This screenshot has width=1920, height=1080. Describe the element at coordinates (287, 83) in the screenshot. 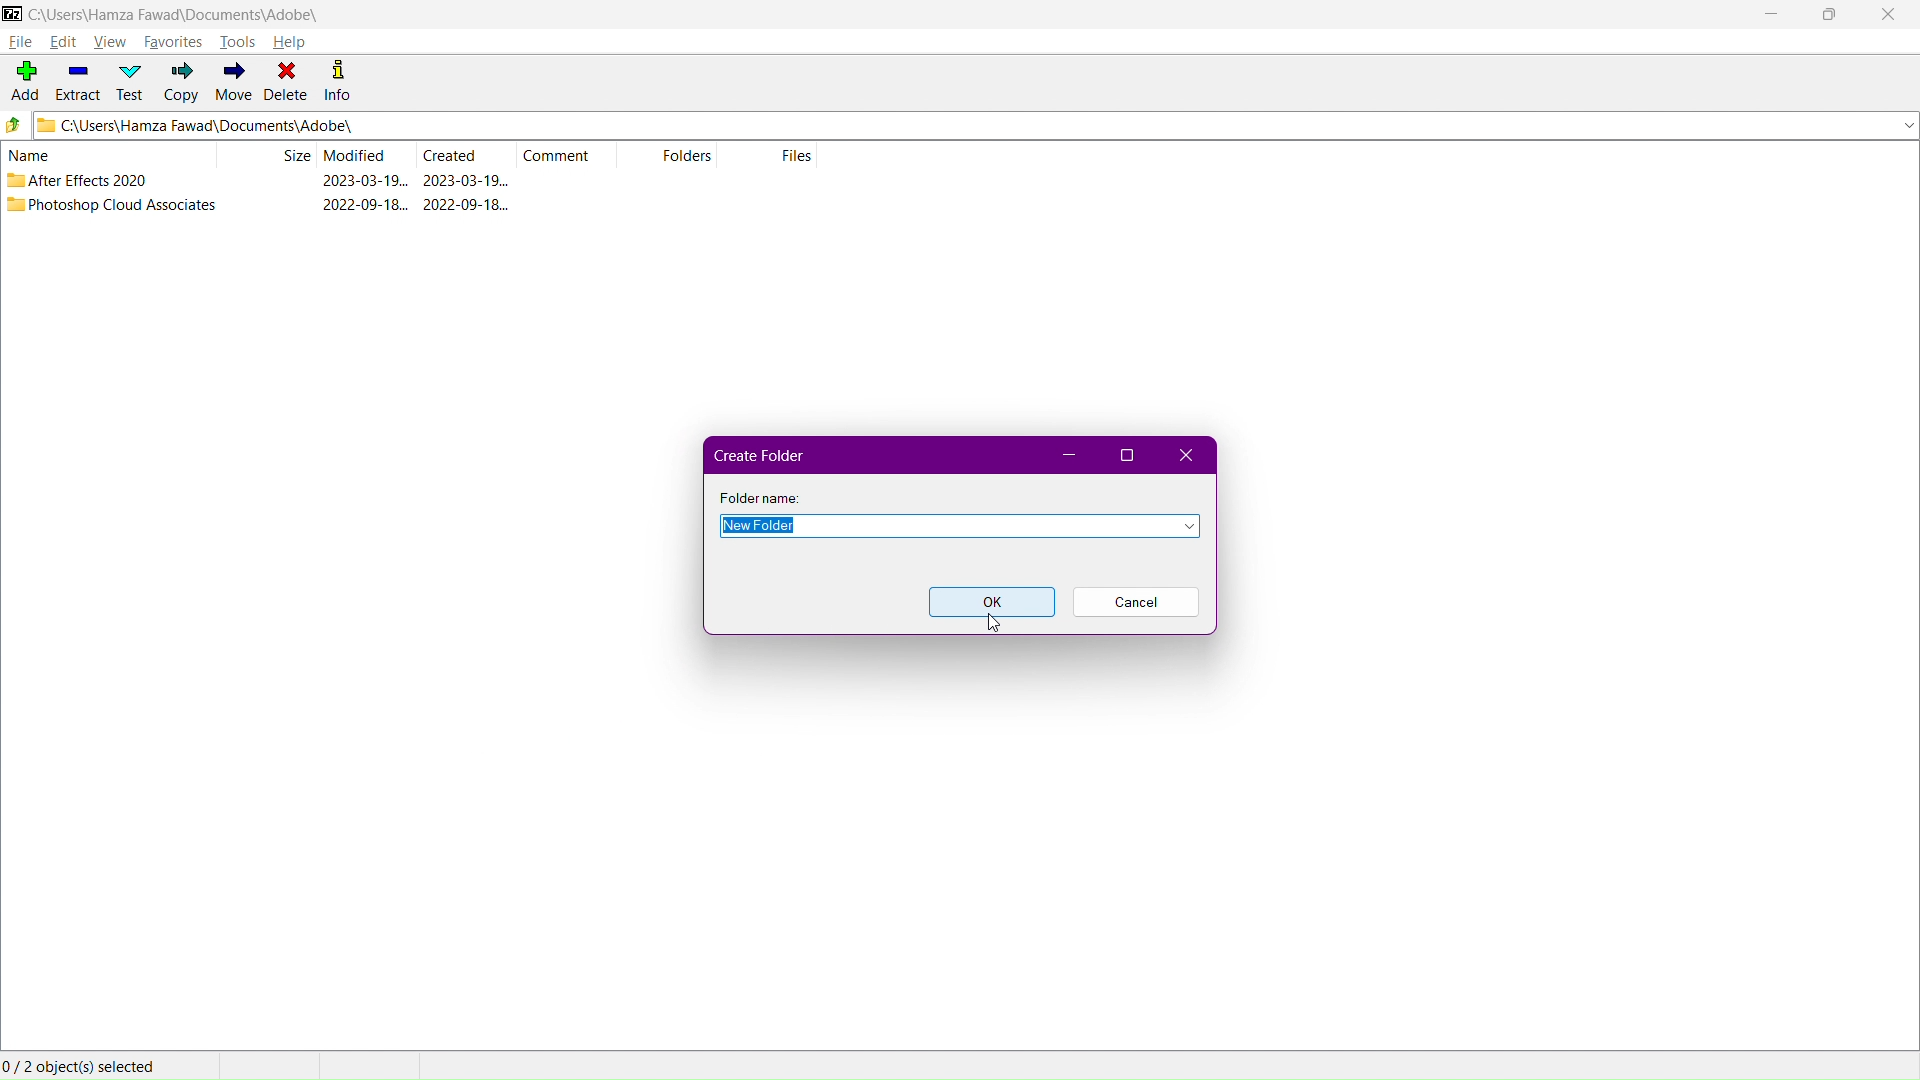

I see `Delete` at that location.